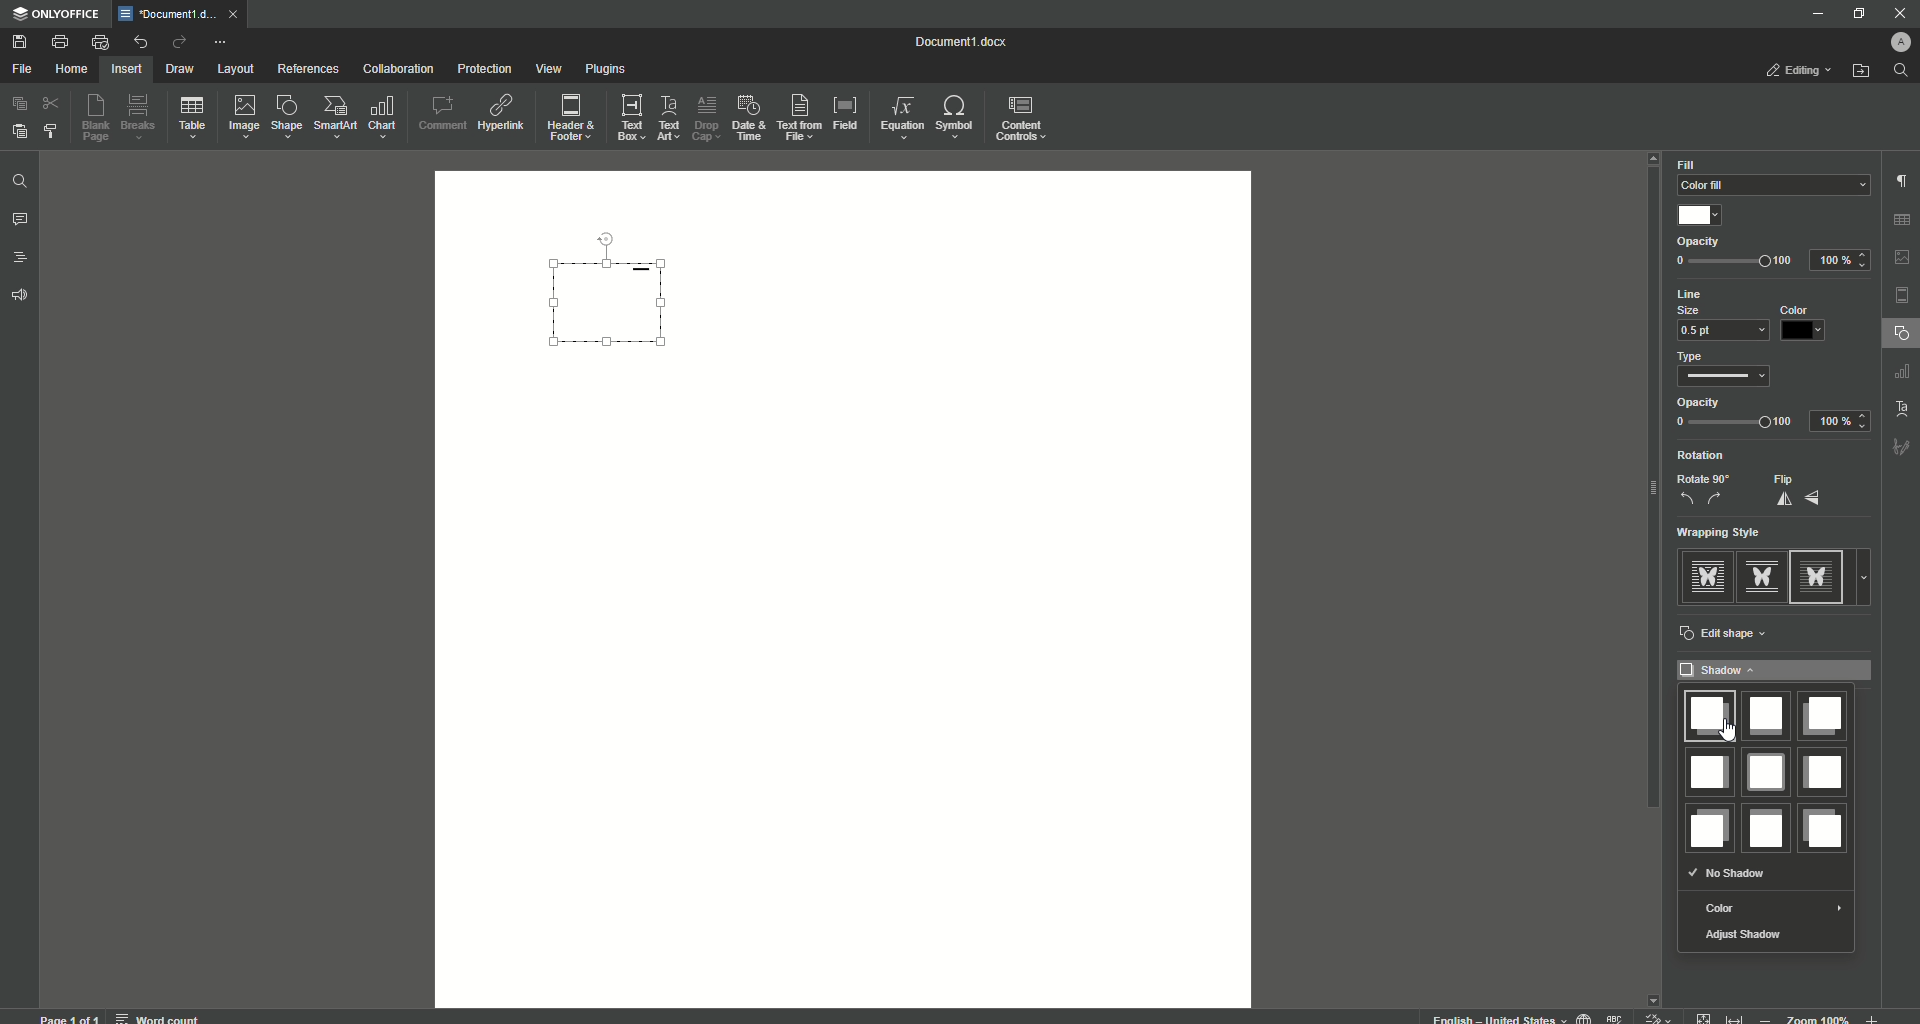  Describe the element at coordinates (18, 130) in the screenshot. I see `Paste` at that location.